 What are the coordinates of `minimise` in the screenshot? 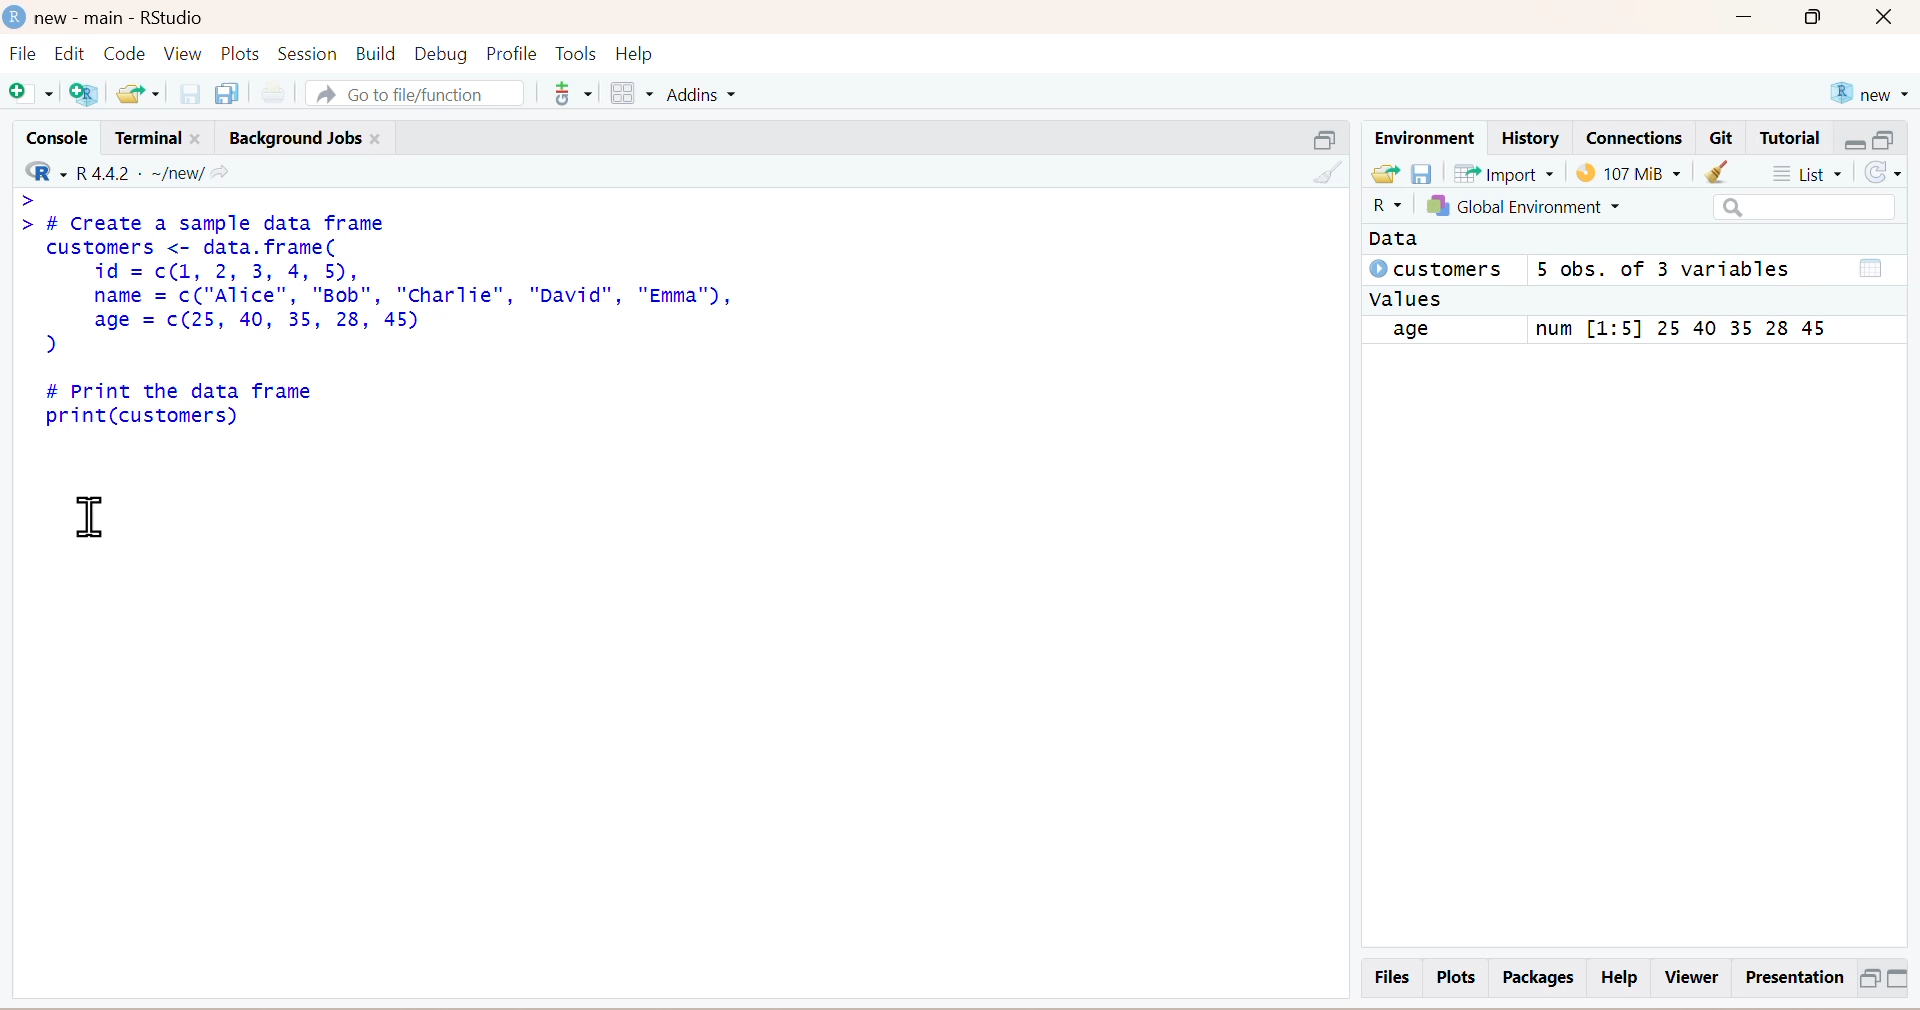 It's located at (1853, 139).